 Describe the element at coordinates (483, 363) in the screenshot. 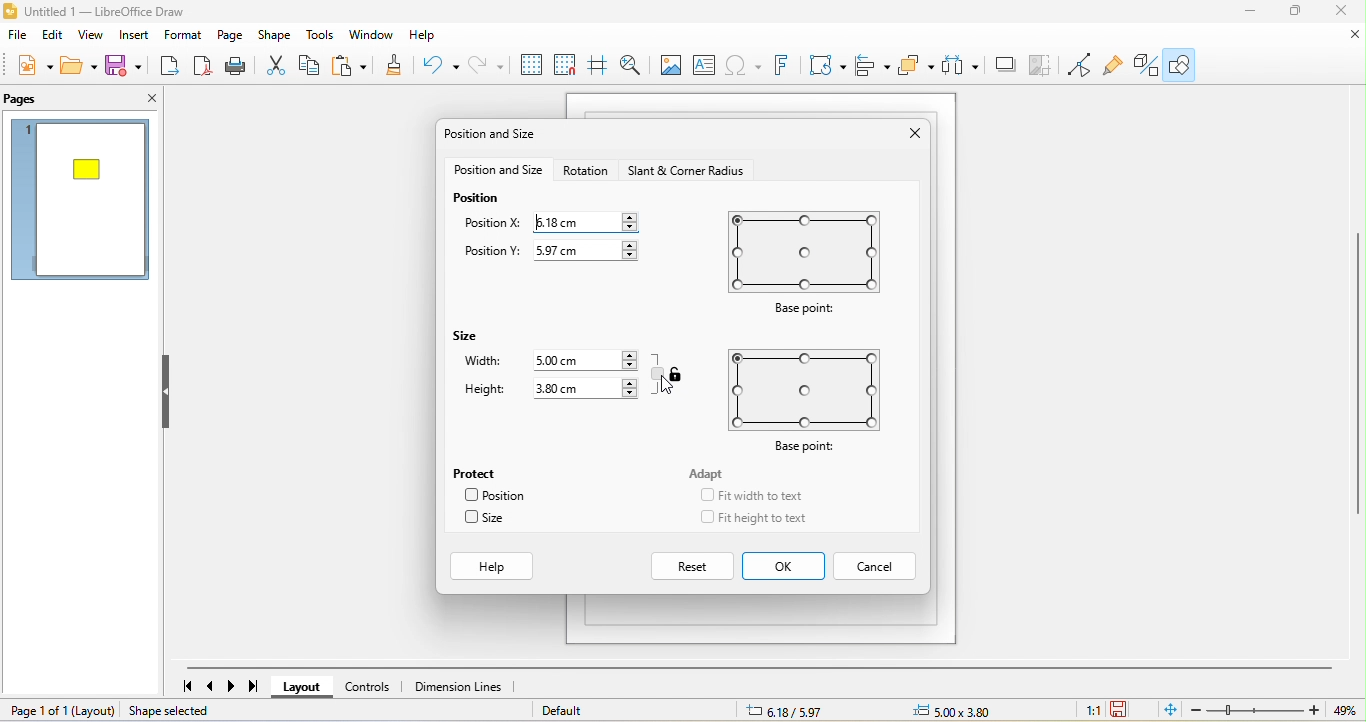

I see `width` at that location.